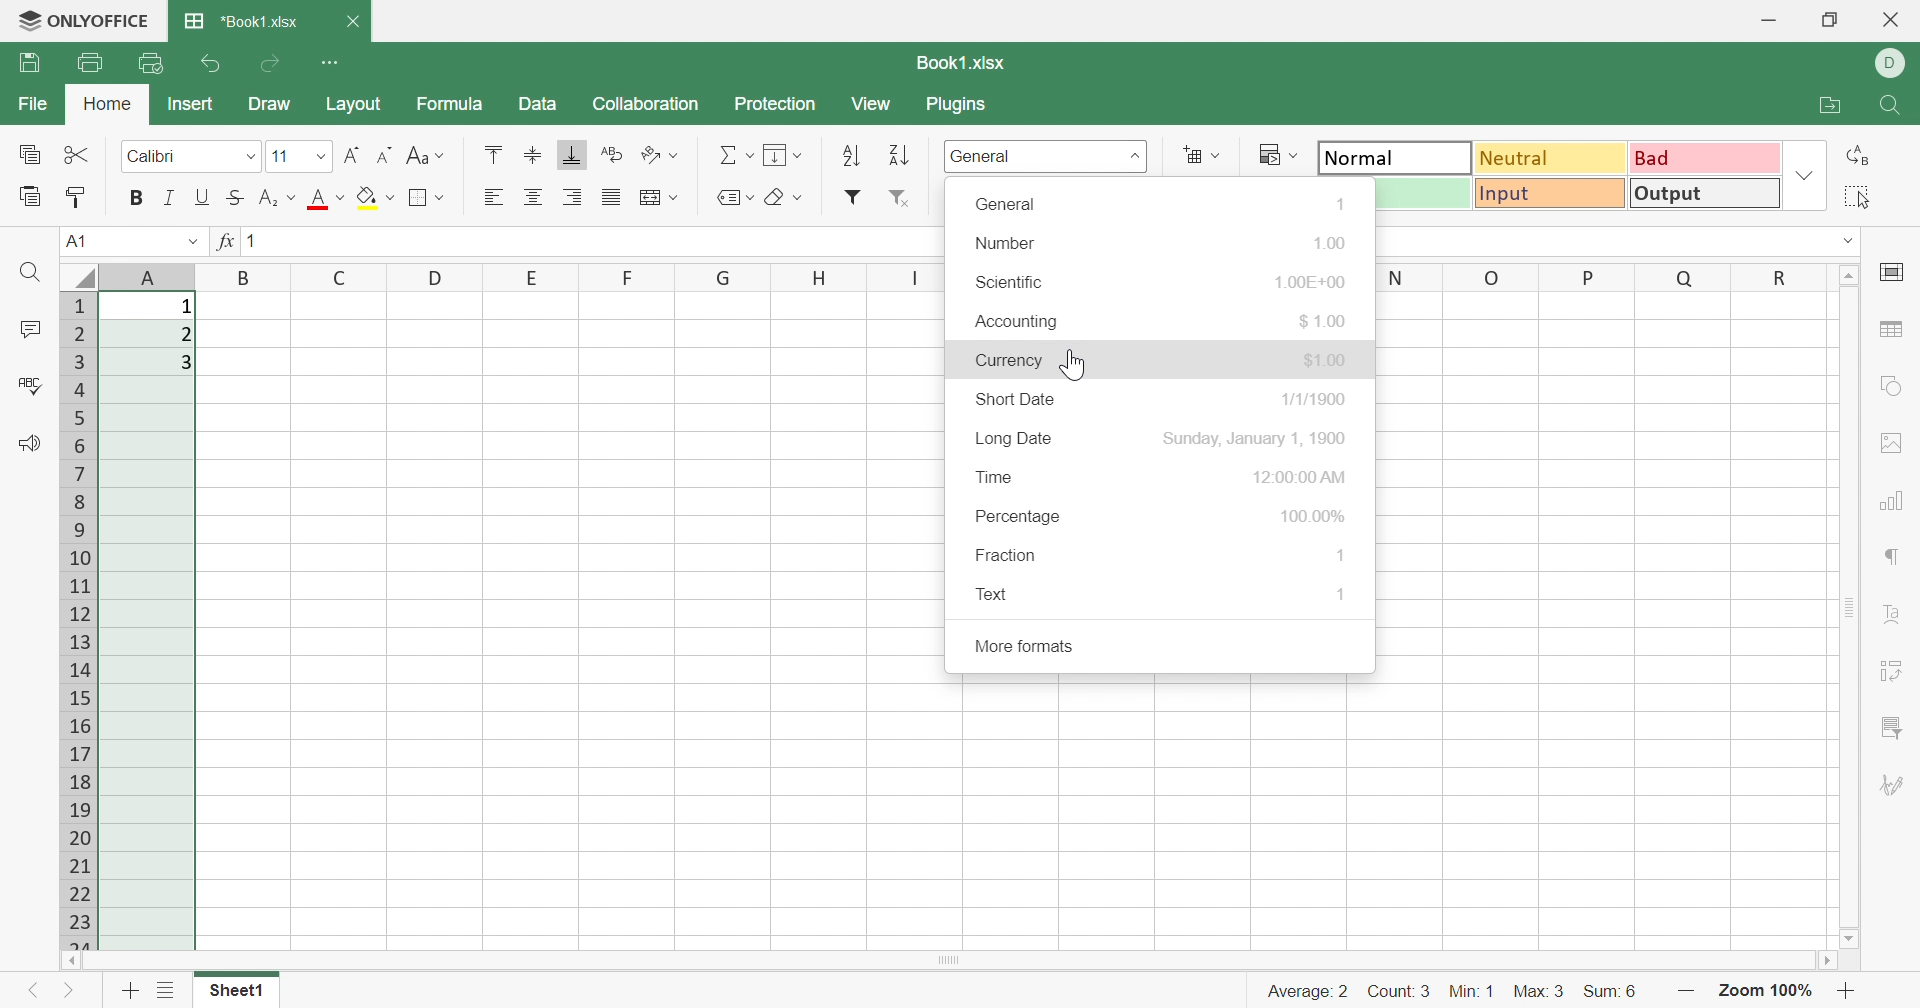 The width and height of the screenshot is (1920, 1008). Describe the element at coordinates (1896, 614) in the screenshot. I see `Text art settings` at that location.